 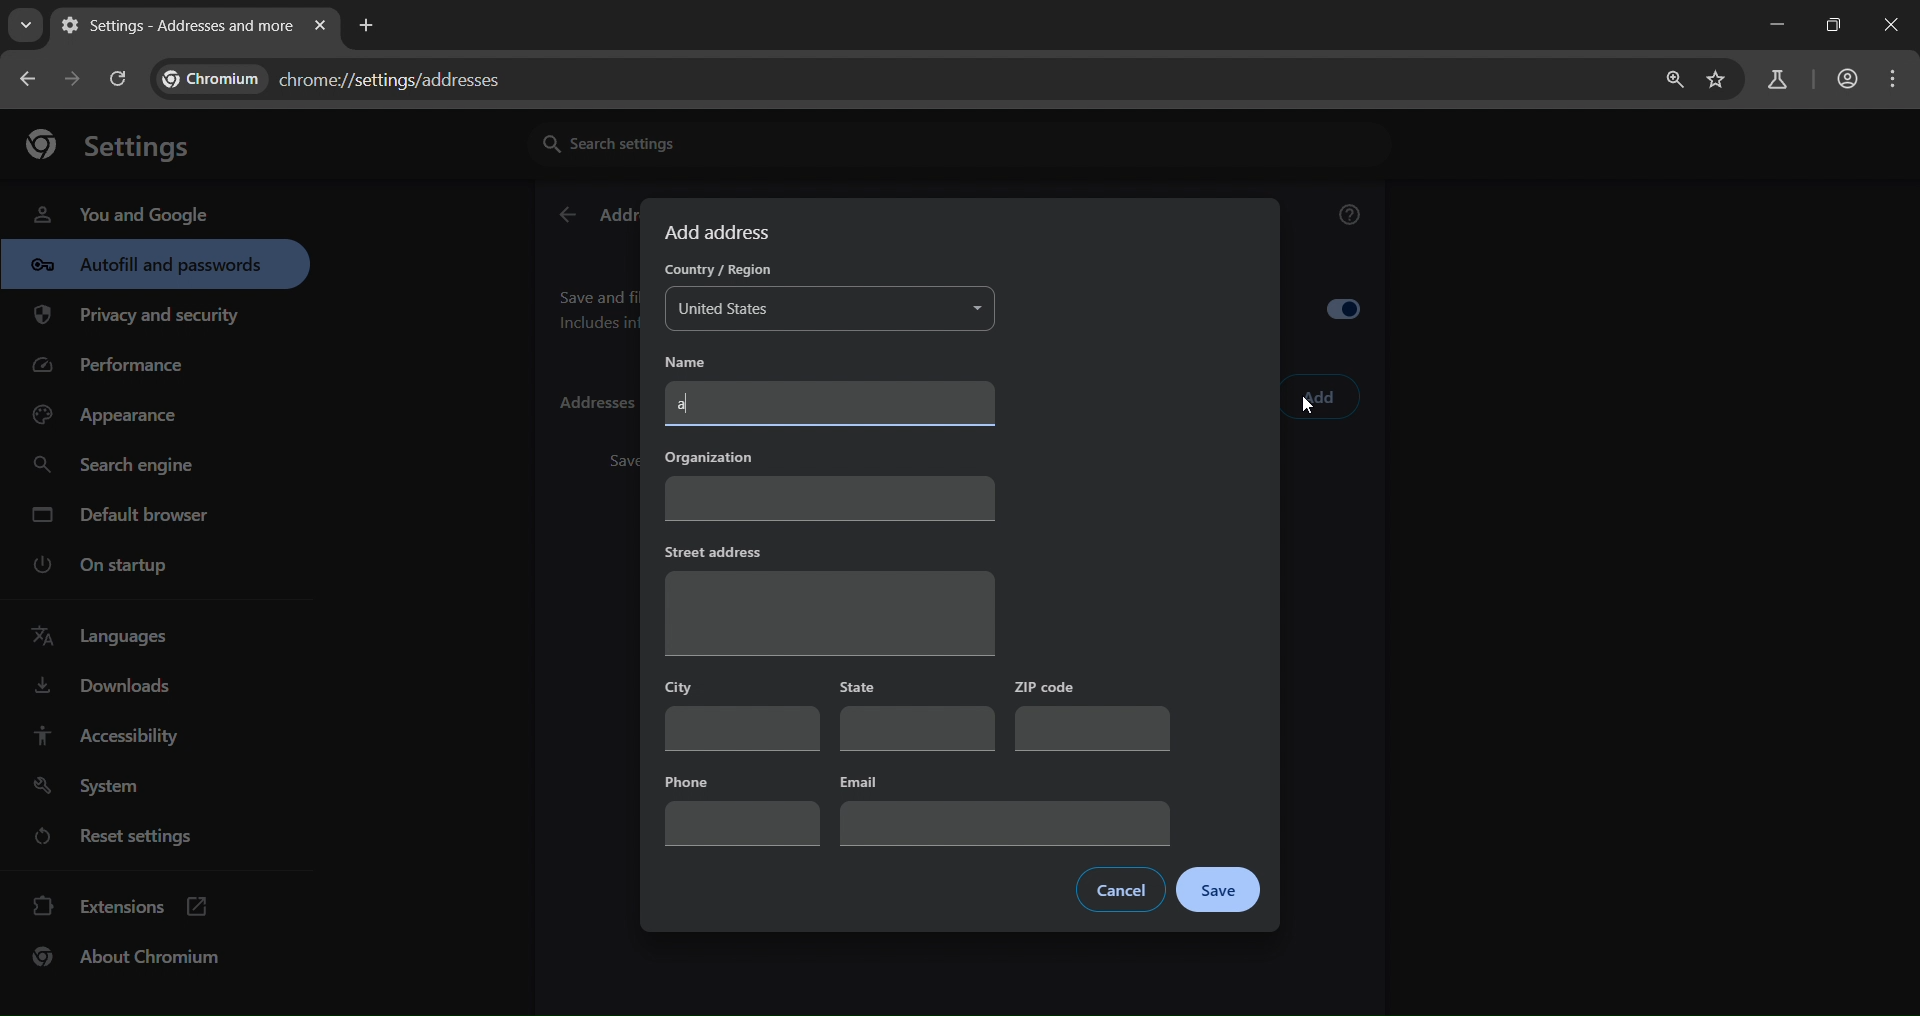 I want to click on privacy & security, so click(x=137, y=319).